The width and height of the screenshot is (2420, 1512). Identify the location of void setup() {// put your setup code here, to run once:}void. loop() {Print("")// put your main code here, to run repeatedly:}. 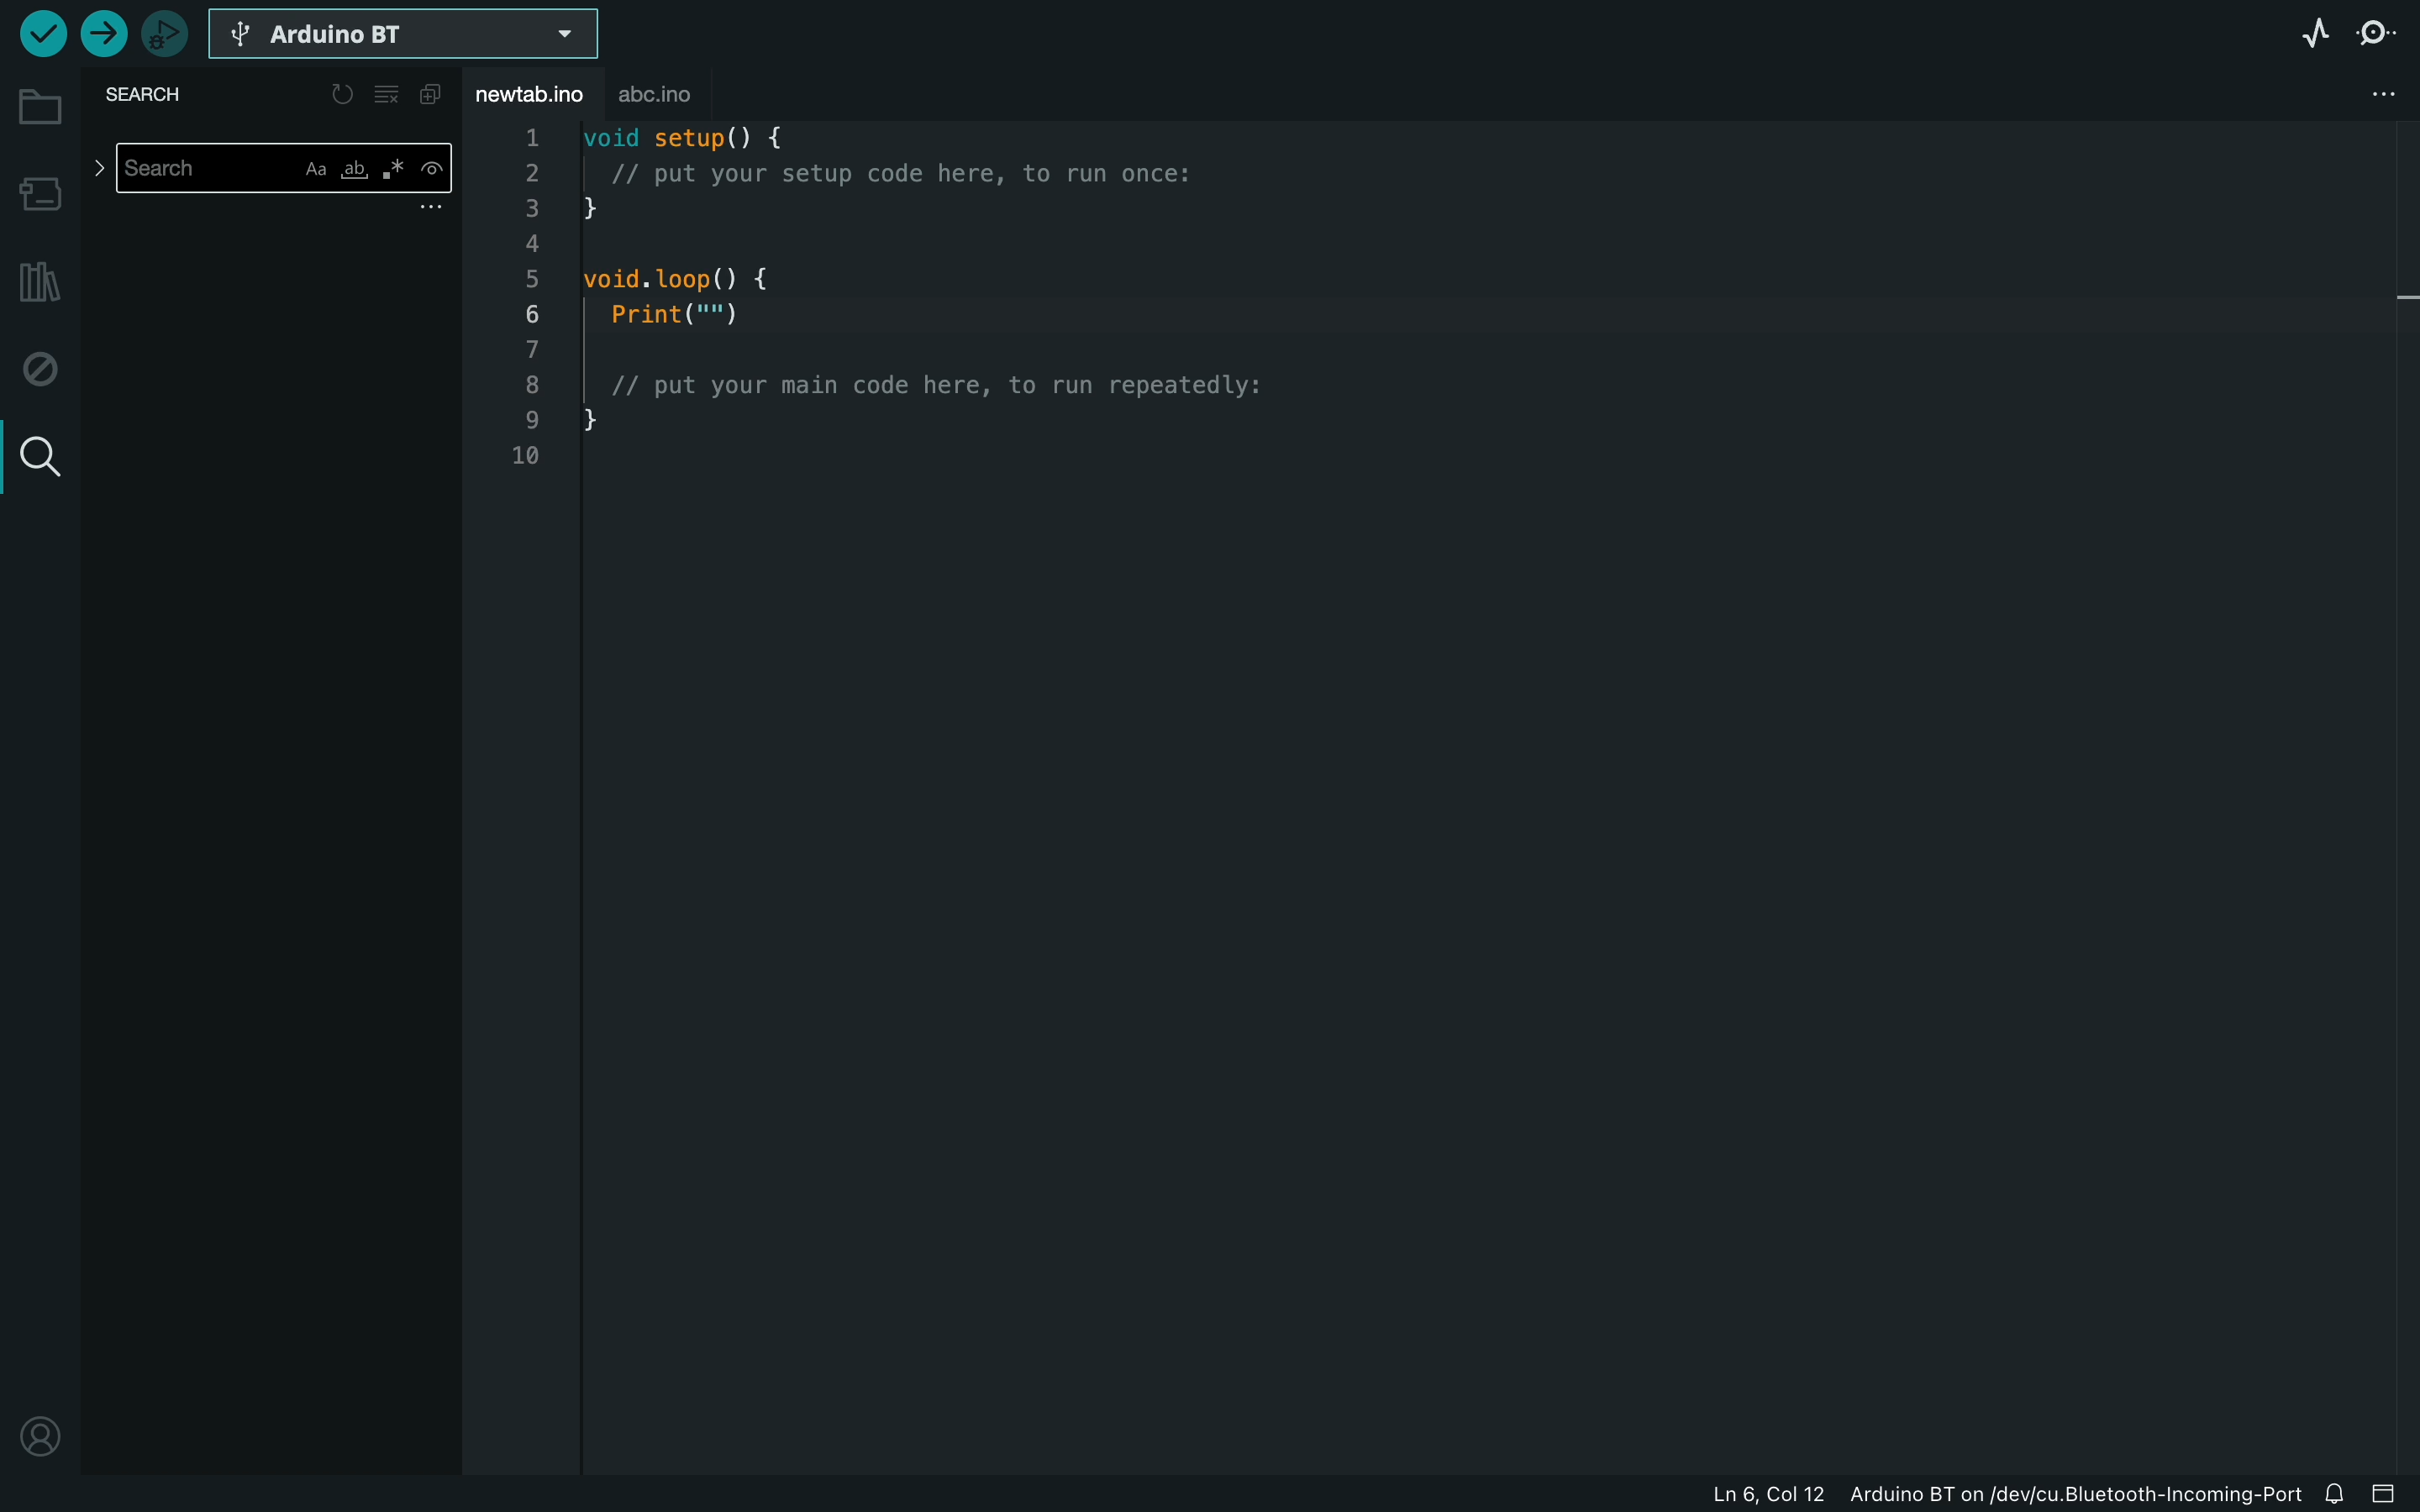
(935, 320).